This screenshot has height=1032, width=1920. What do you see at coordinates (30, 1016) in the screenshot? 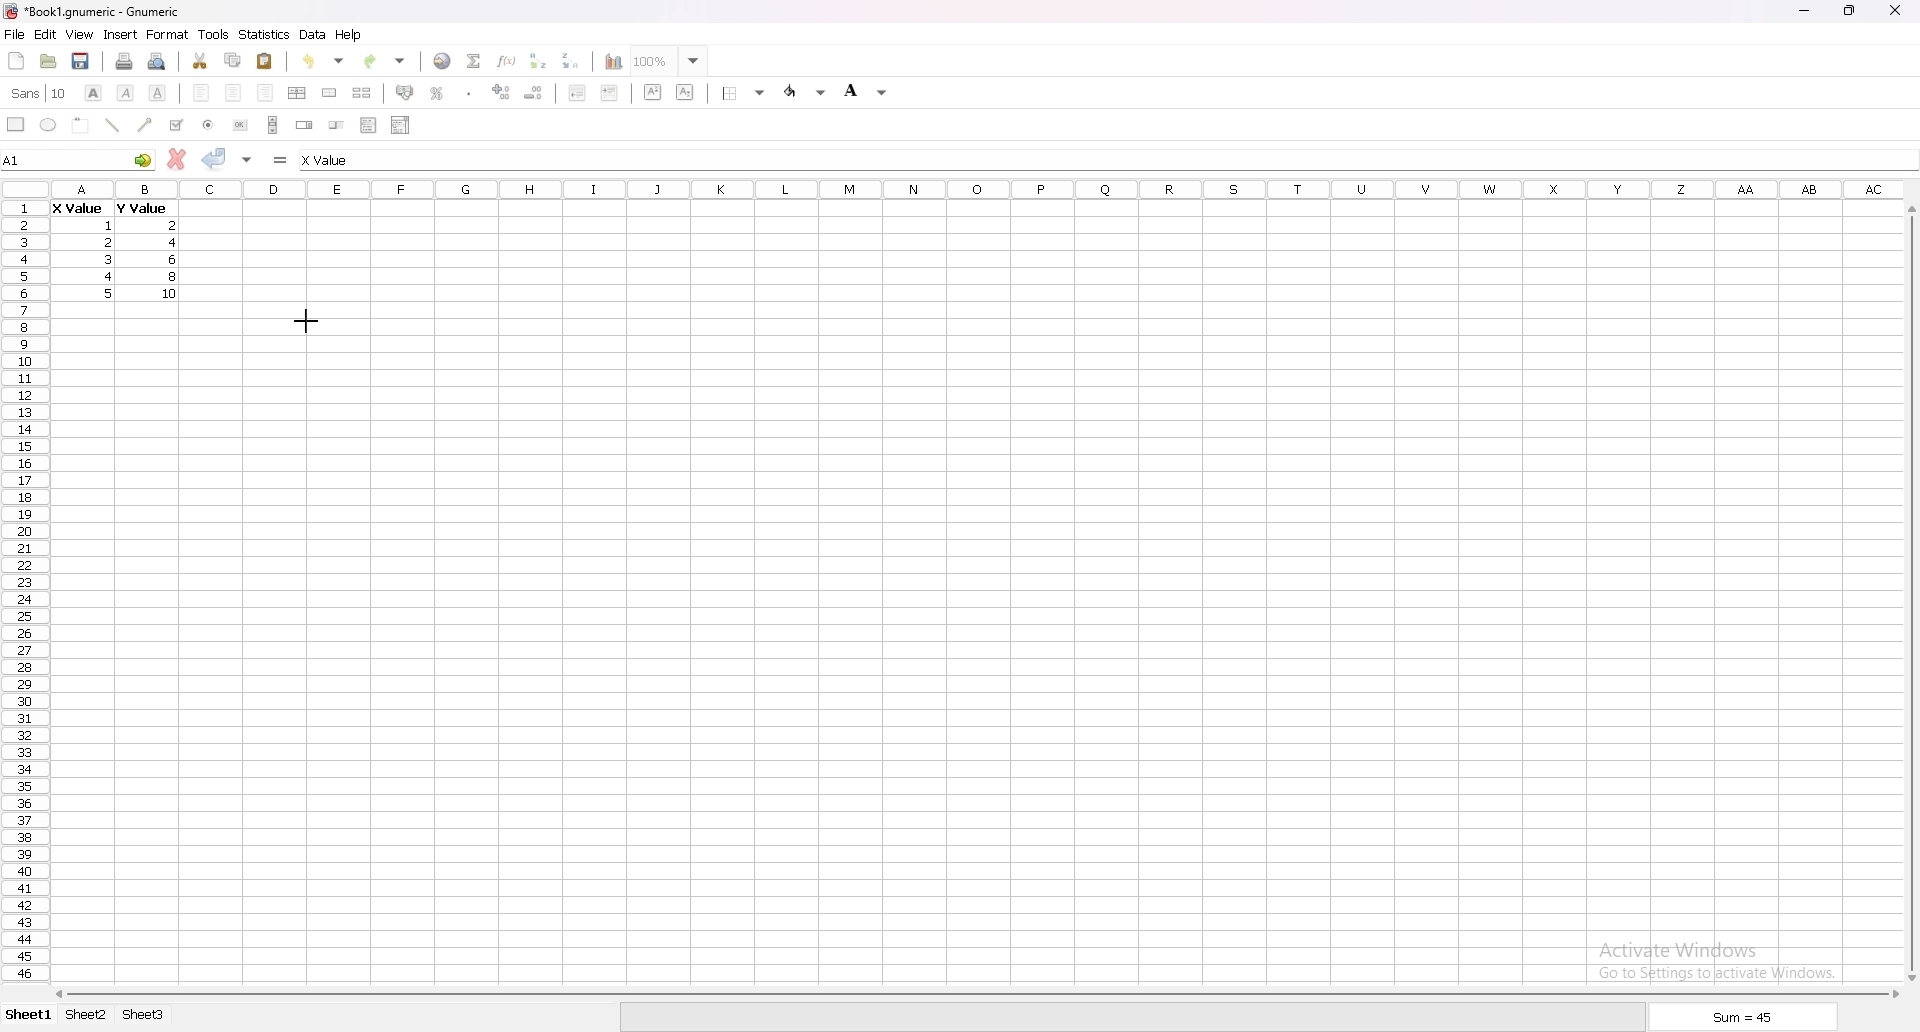
I see `sheet 1` at bounding box center [30, 1016].